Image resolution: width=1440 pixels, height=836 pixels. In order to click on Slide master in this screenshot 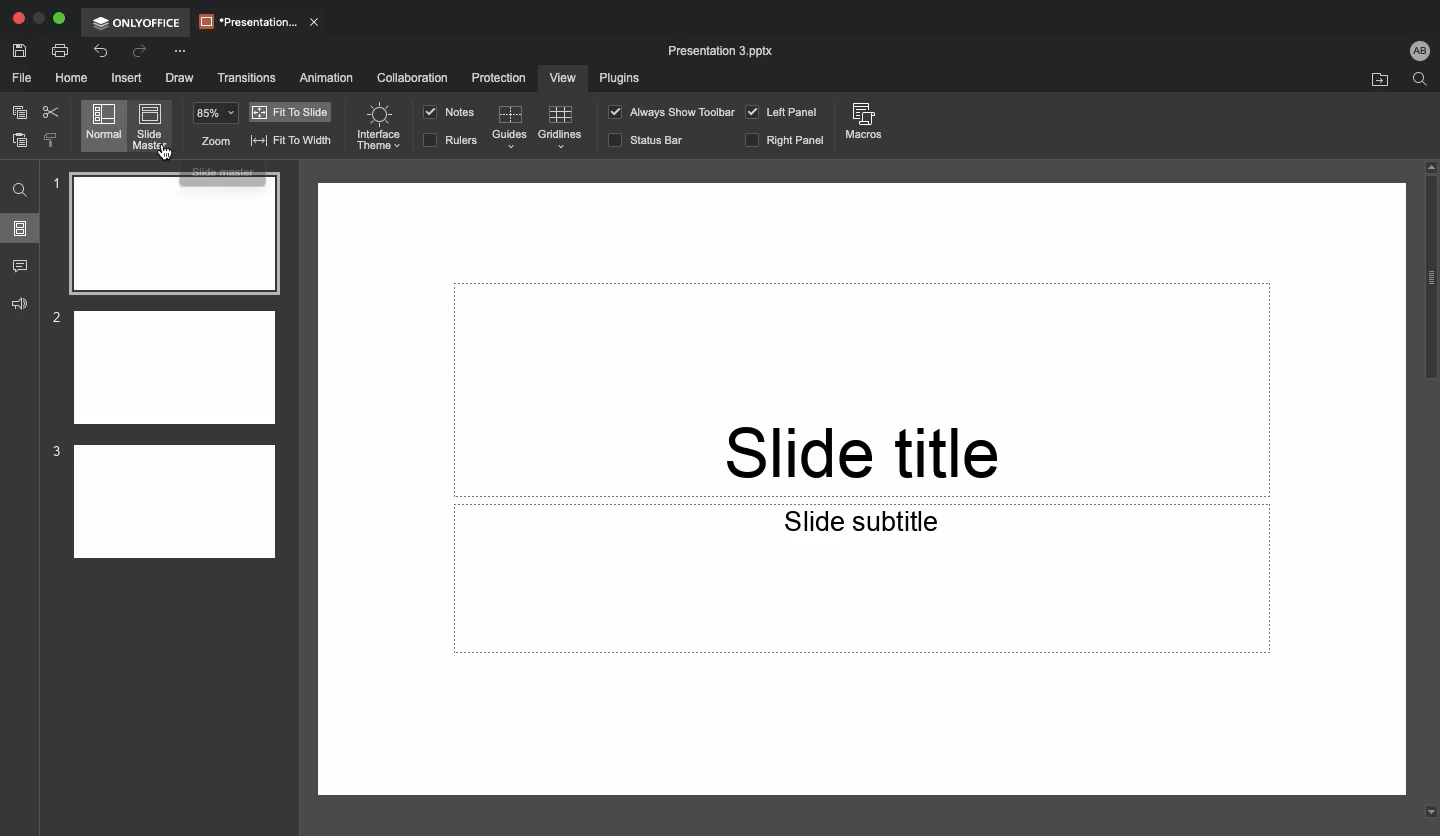, I will do `click(151, 128)`.